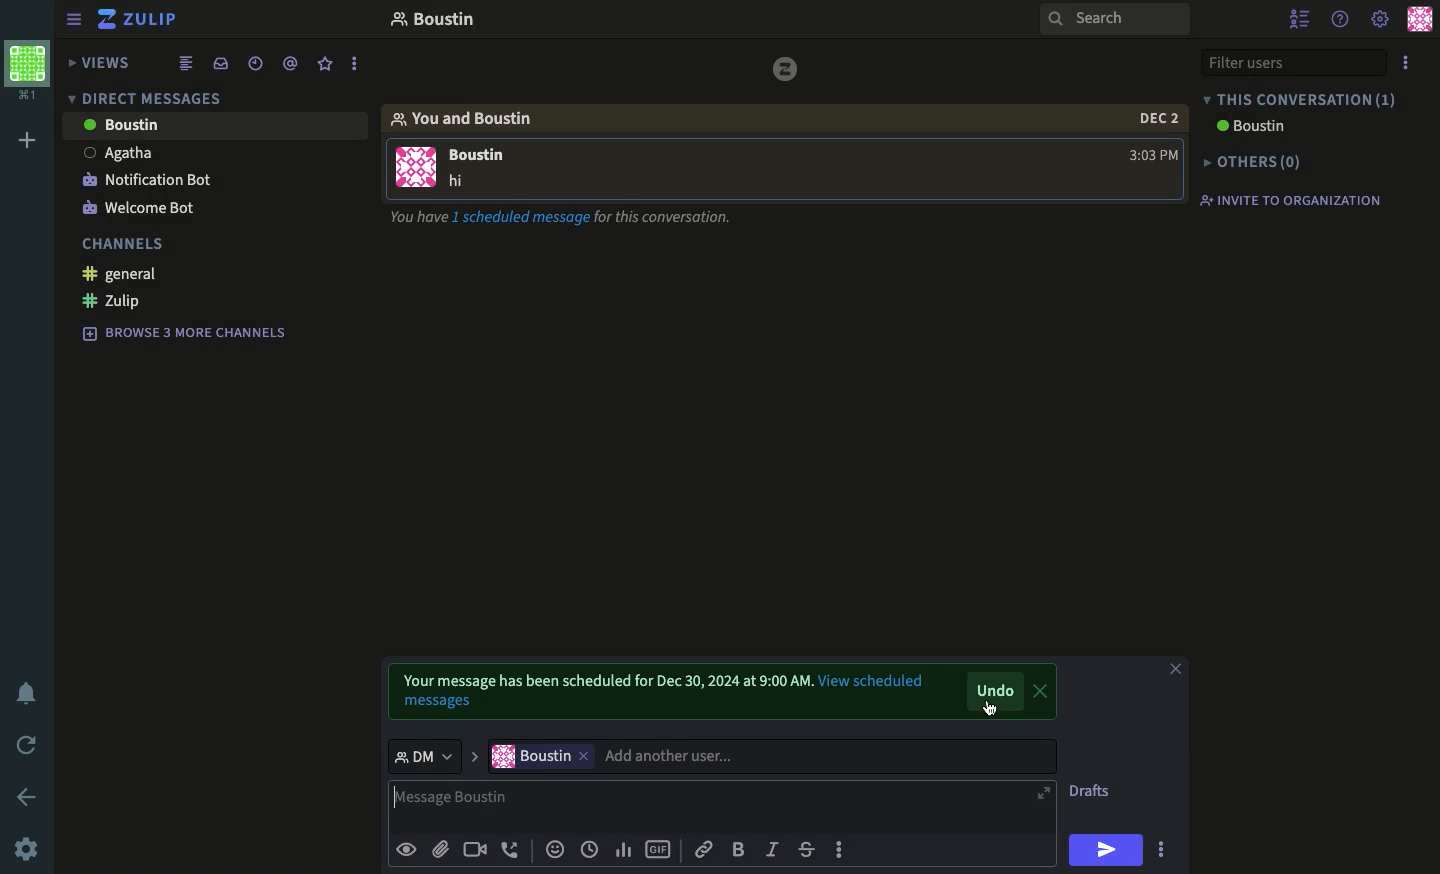 The width and height of the screenshot is (1440, 874). Describe the element at coordinates (28, 745) in the screenshot. I see `refresh` at that location.